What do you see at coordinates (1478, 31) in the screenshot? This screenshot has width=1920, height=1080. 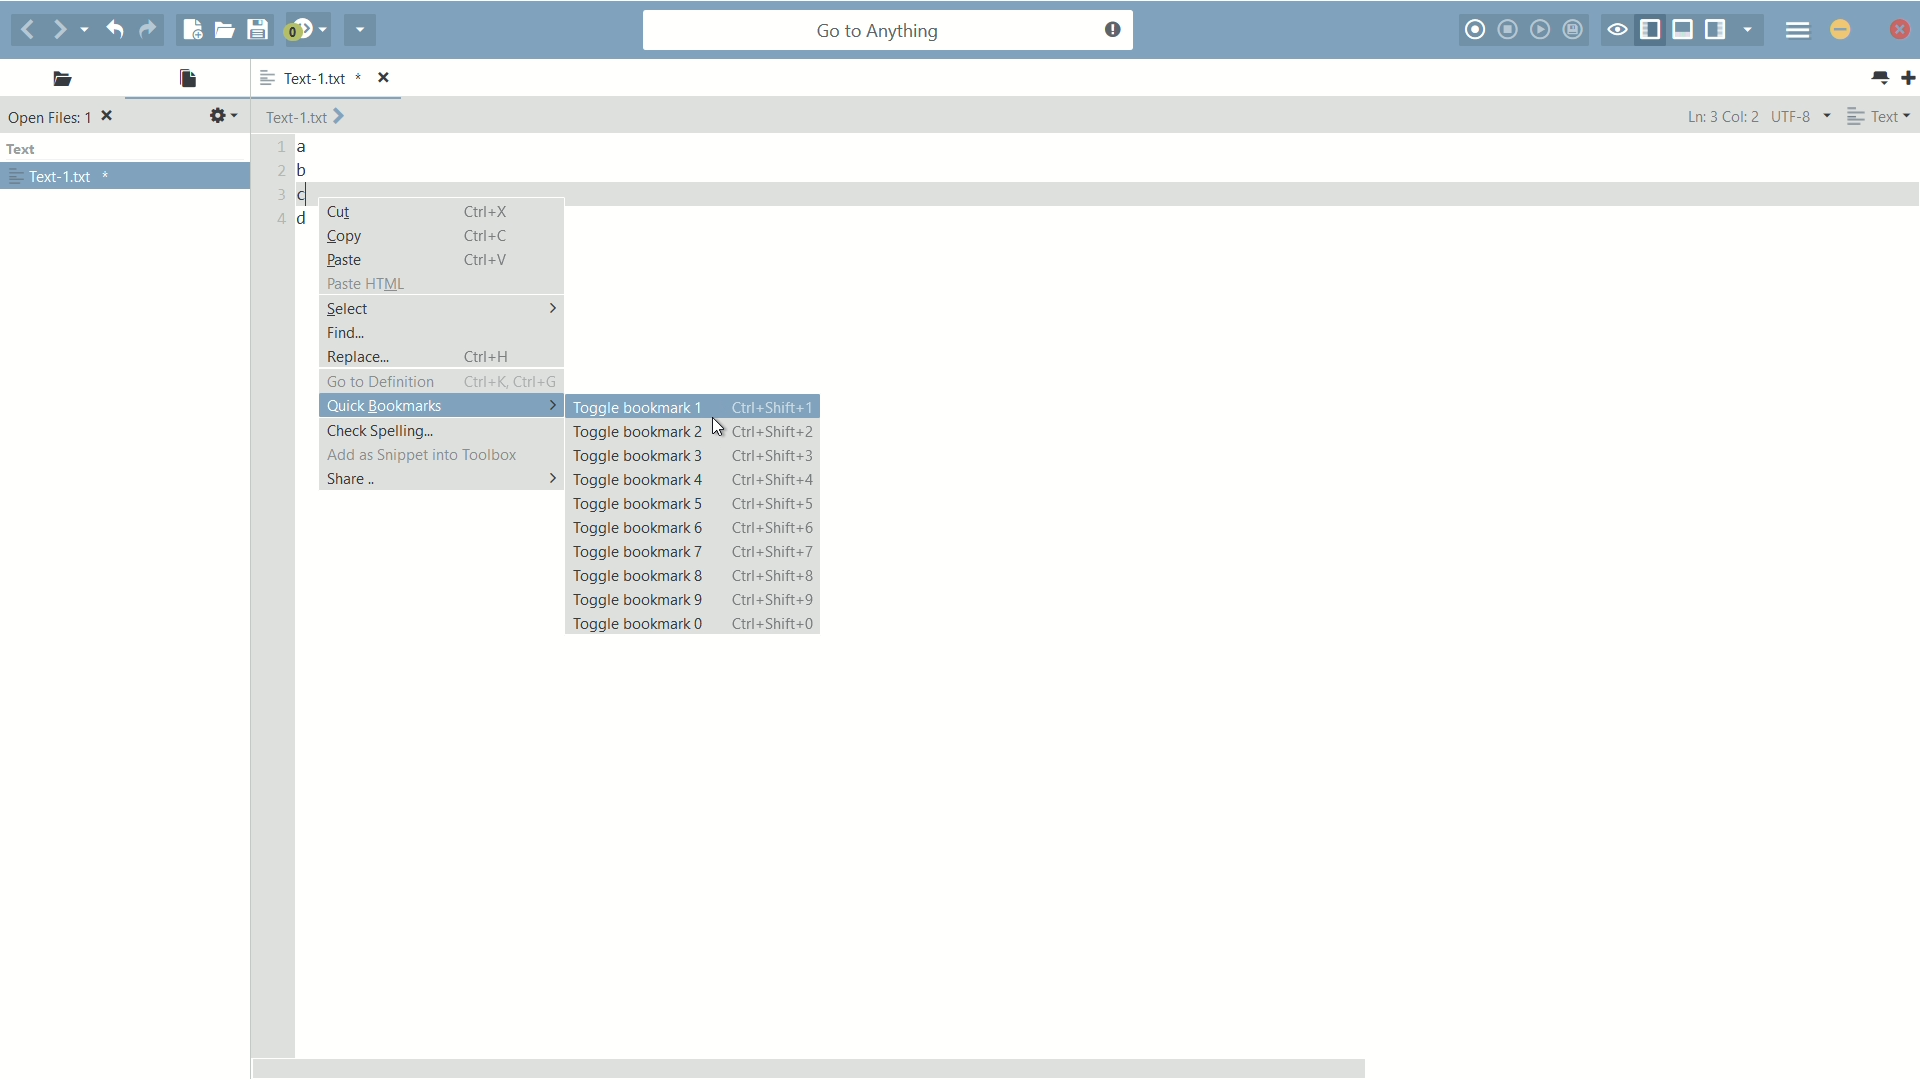 I see `start macro` at bounding box center [1478, 31].